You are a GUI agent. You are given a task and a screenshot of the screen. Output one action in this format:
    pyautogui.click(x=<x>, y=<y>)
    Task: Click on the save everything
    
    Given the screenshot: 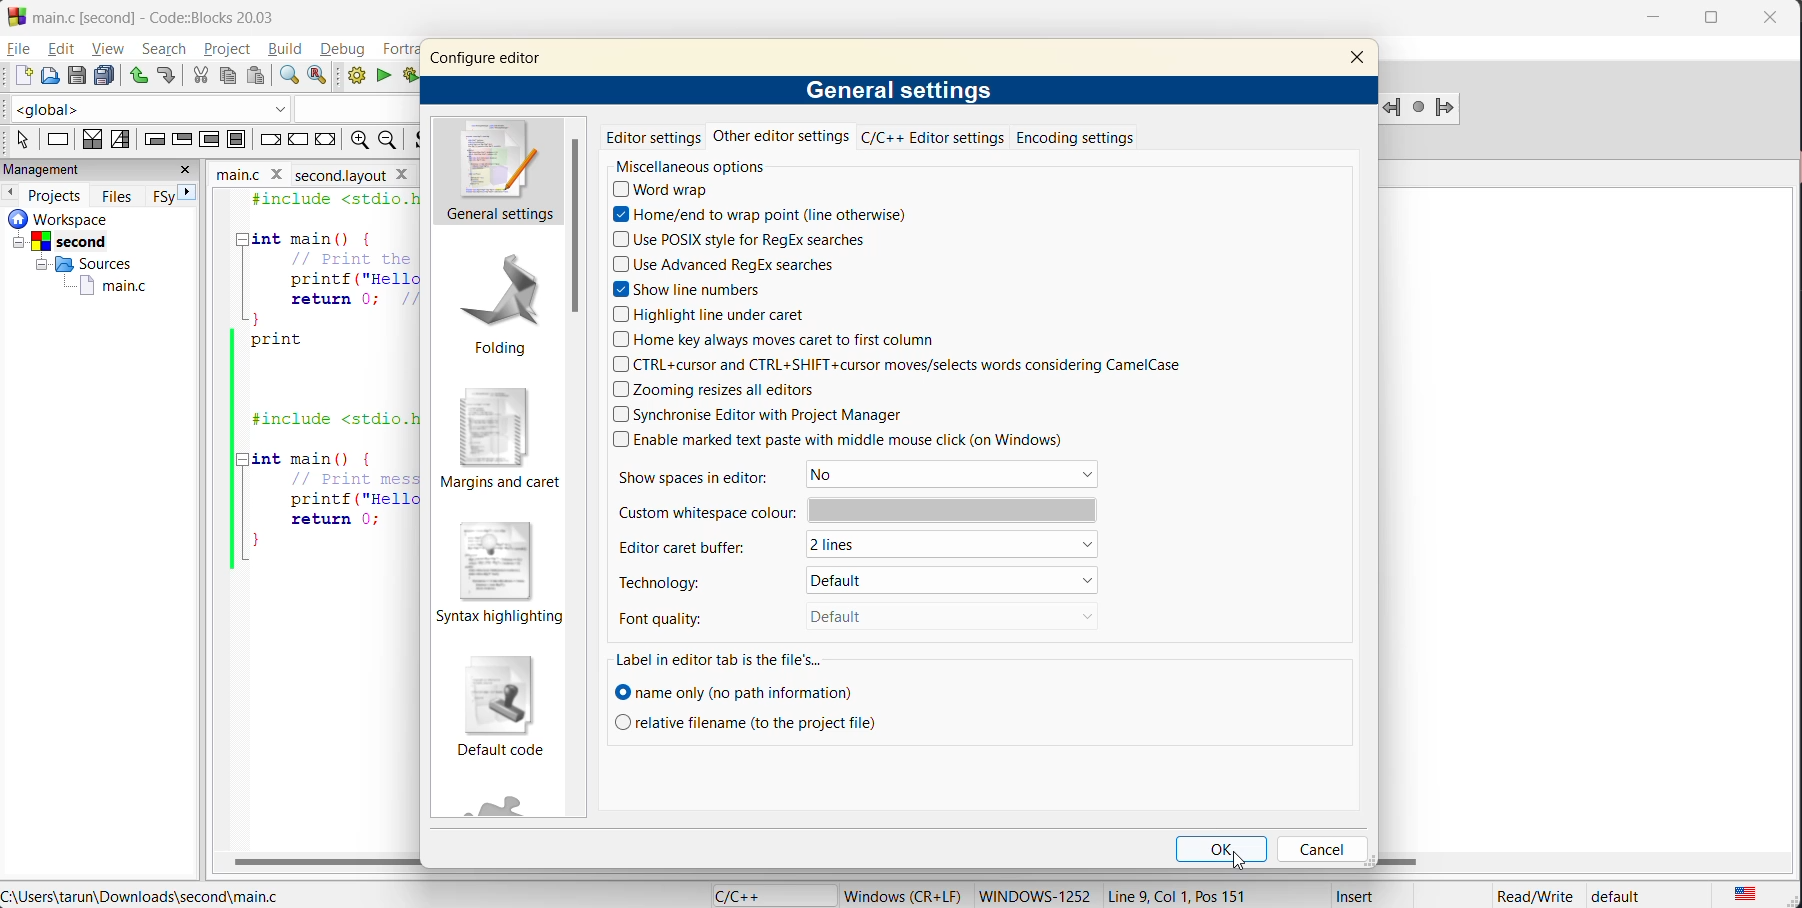 What is the action you would take?
    pyautogui.click(x=106, y=77)
    